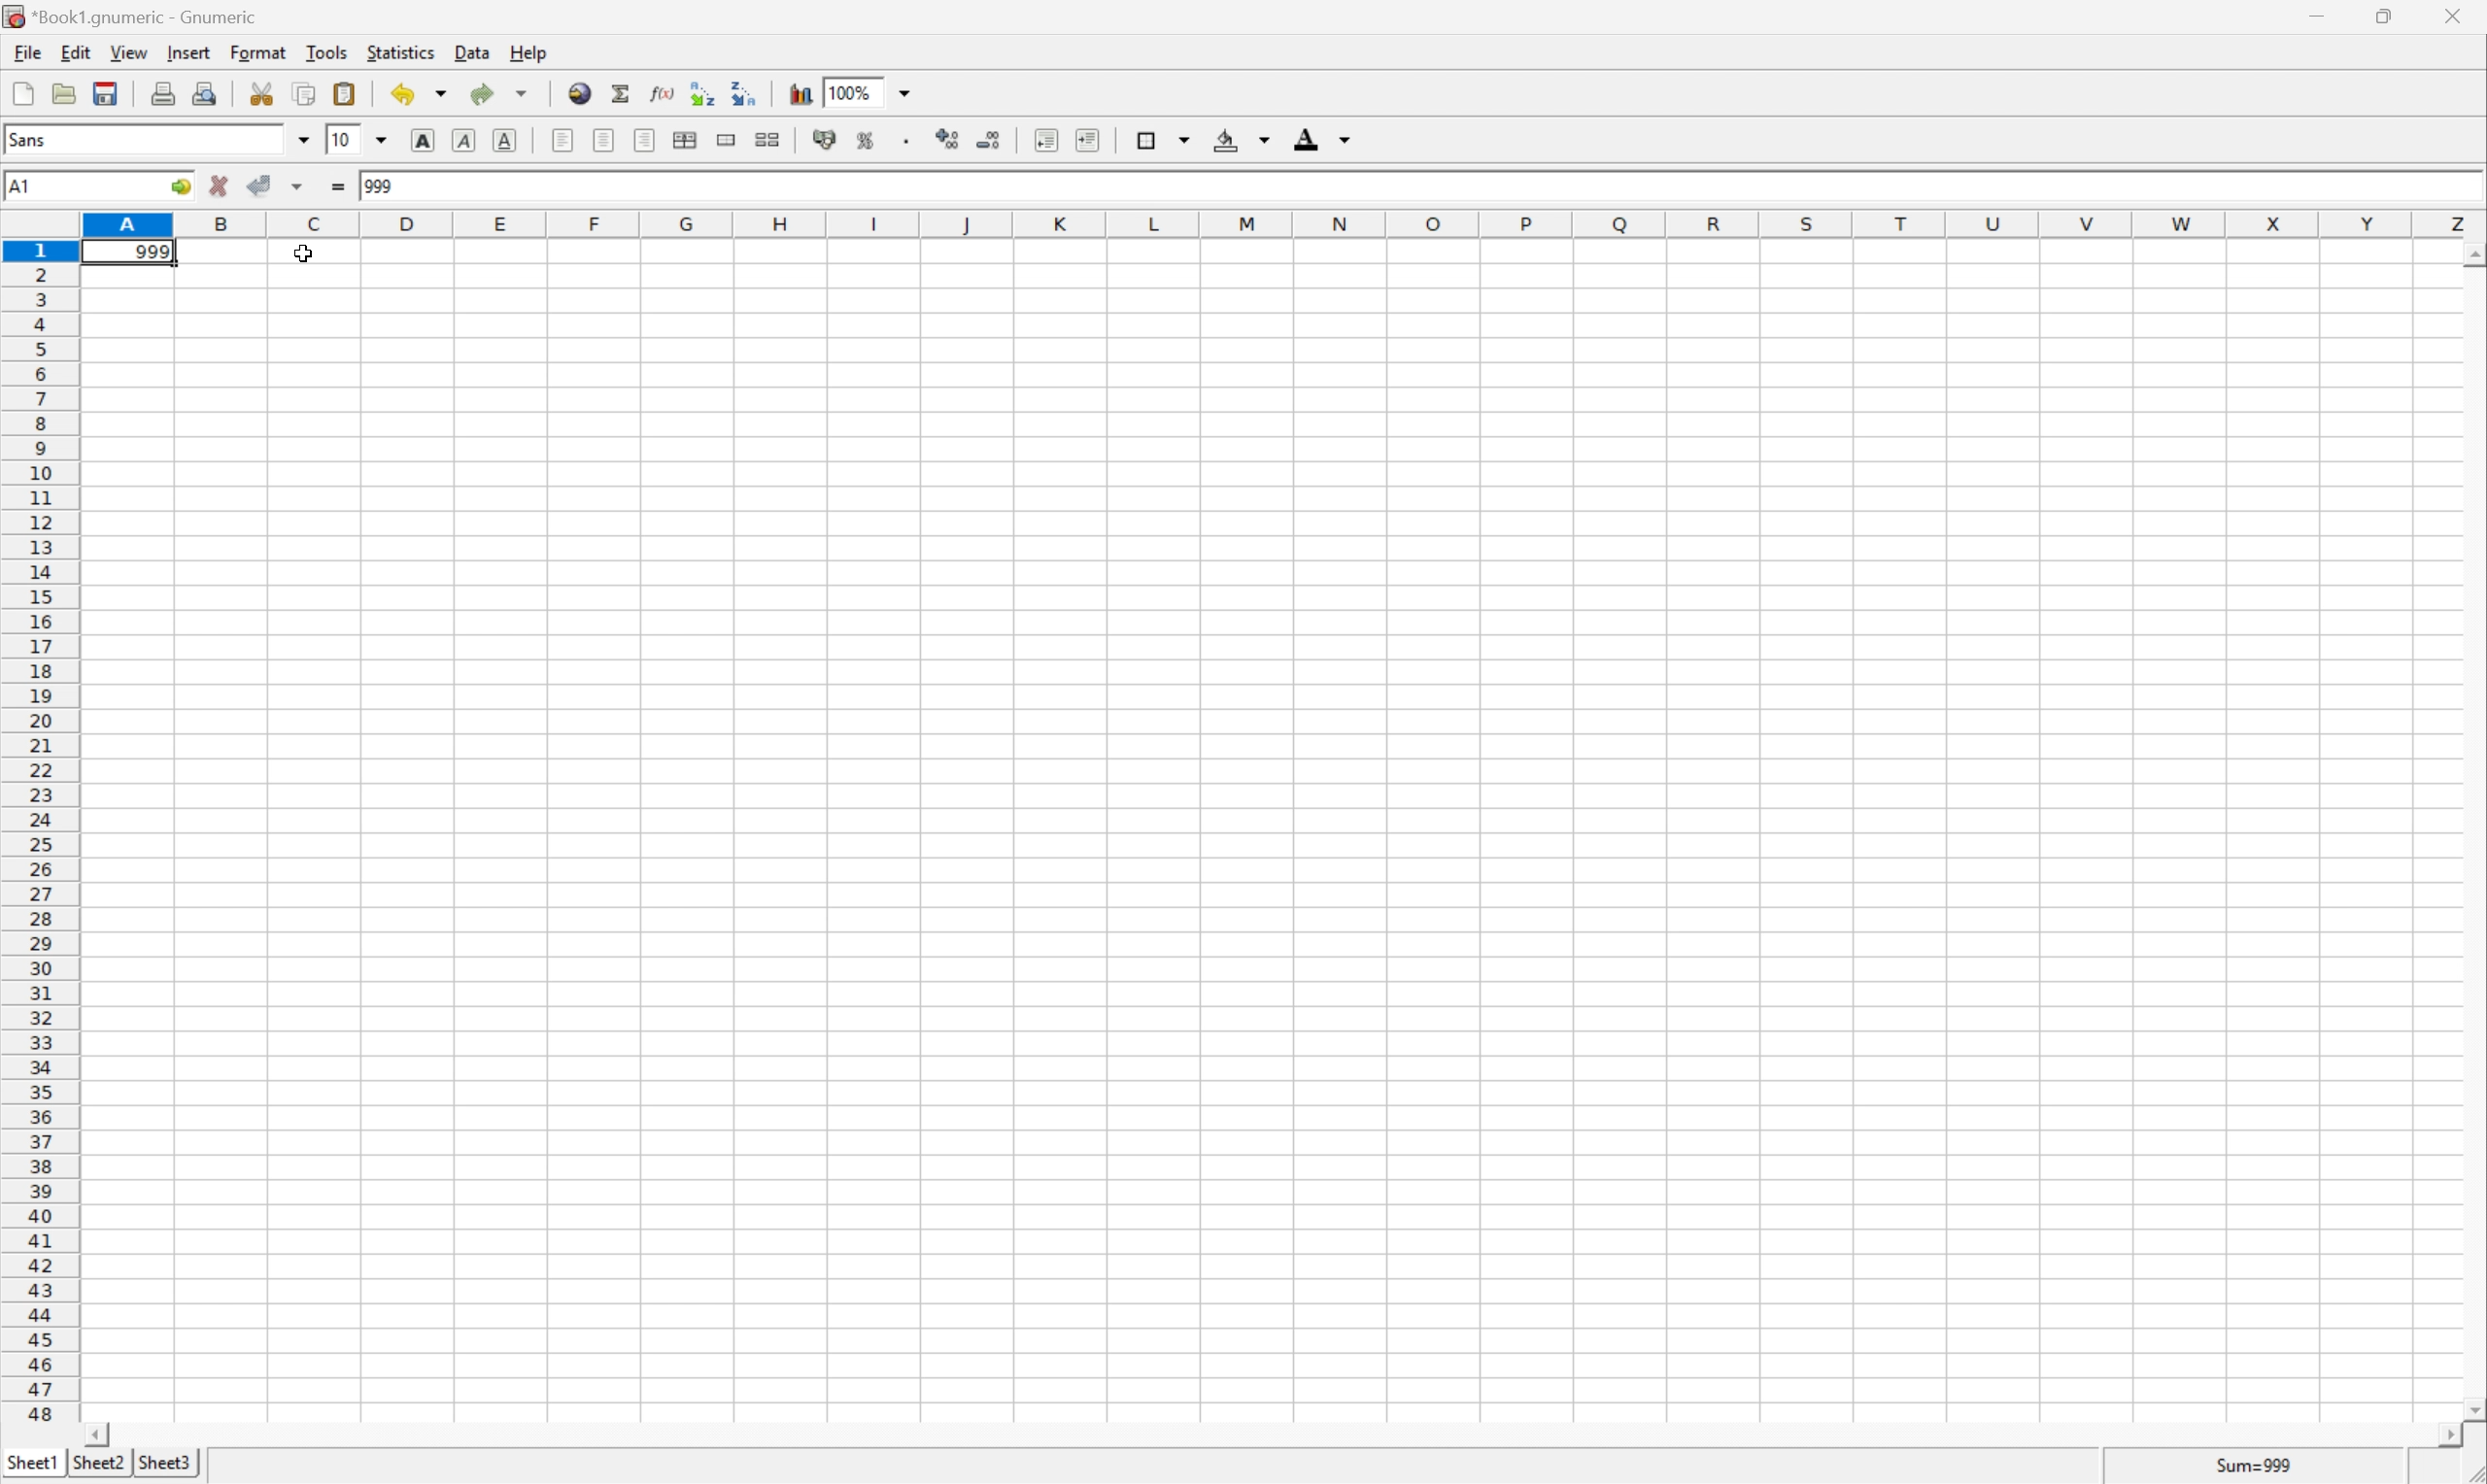 The width and height of the screenshot is (2487, 1484). Describe the element at coordinates (726, 142) in the screenshot. I see `merge a range of cells` at that location.